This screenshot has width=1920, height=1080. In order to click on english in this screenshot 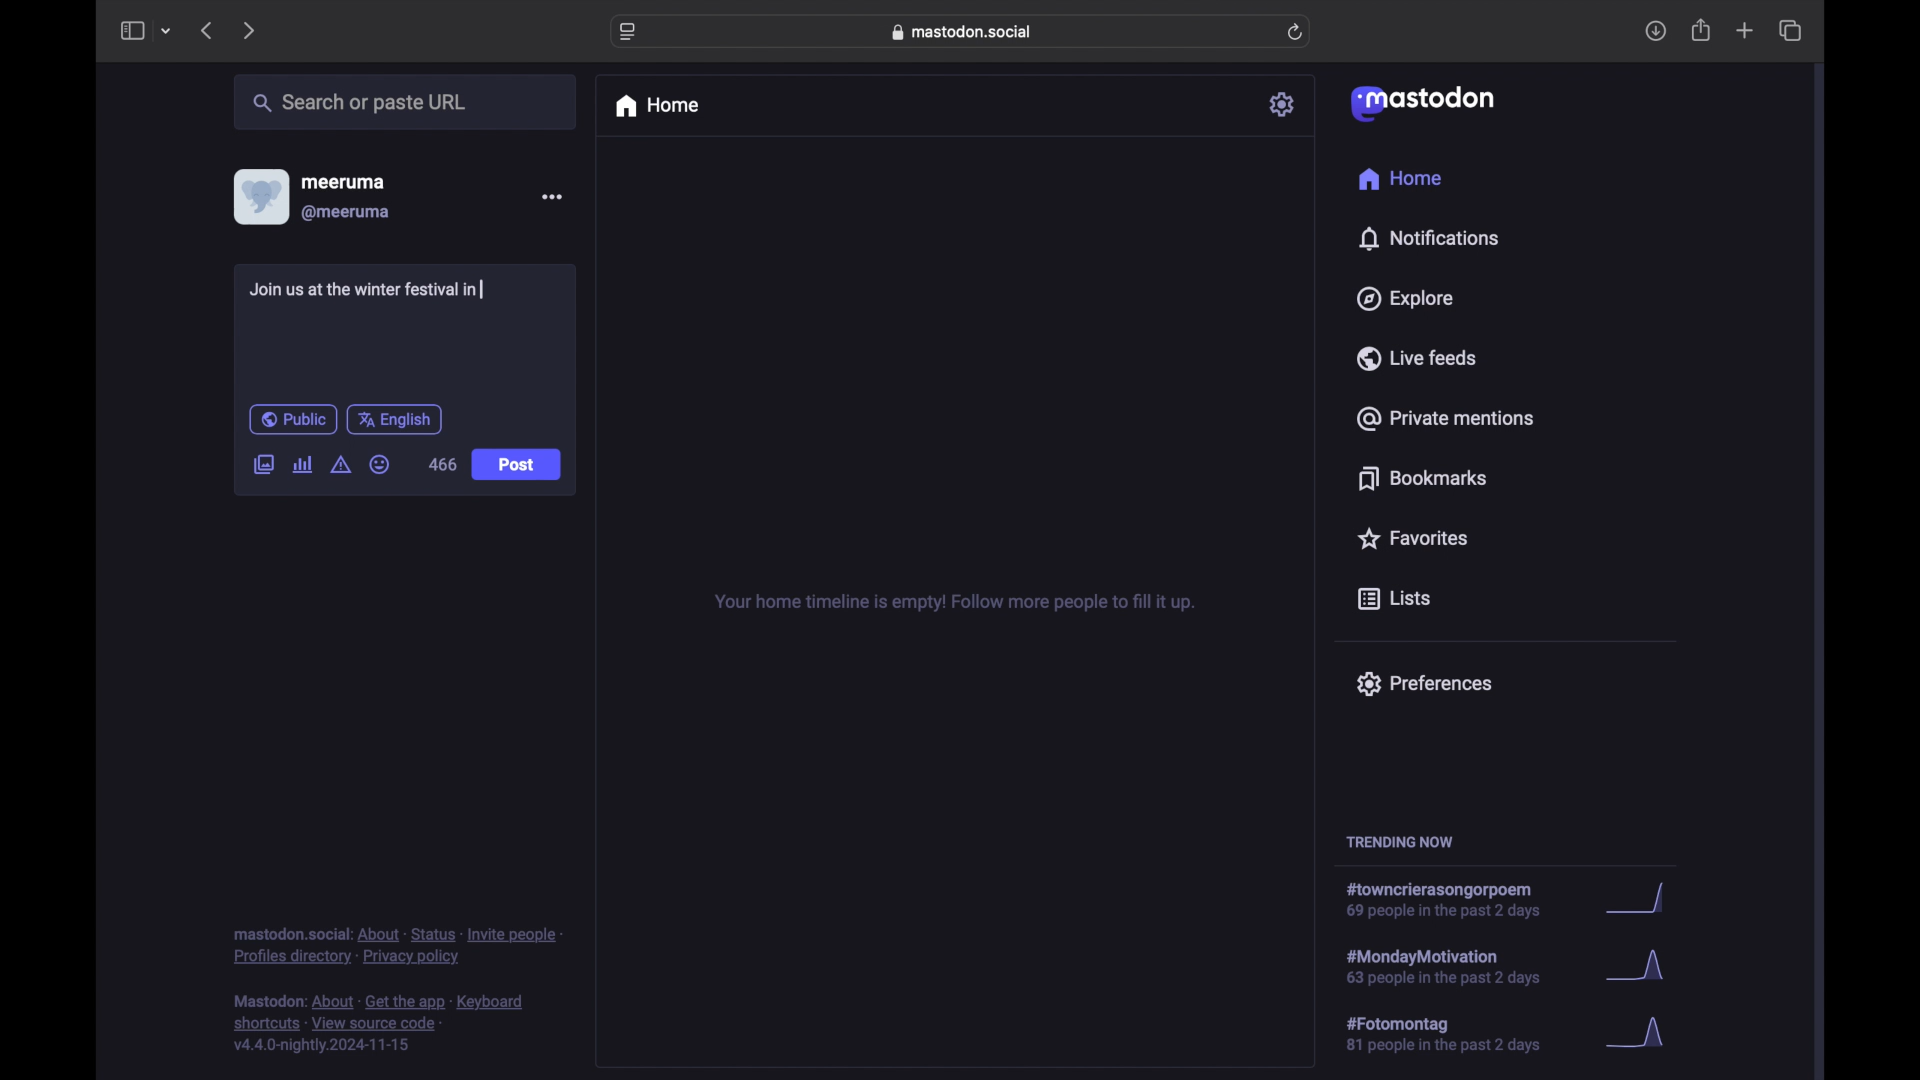, I will do `click(395, 419)`.